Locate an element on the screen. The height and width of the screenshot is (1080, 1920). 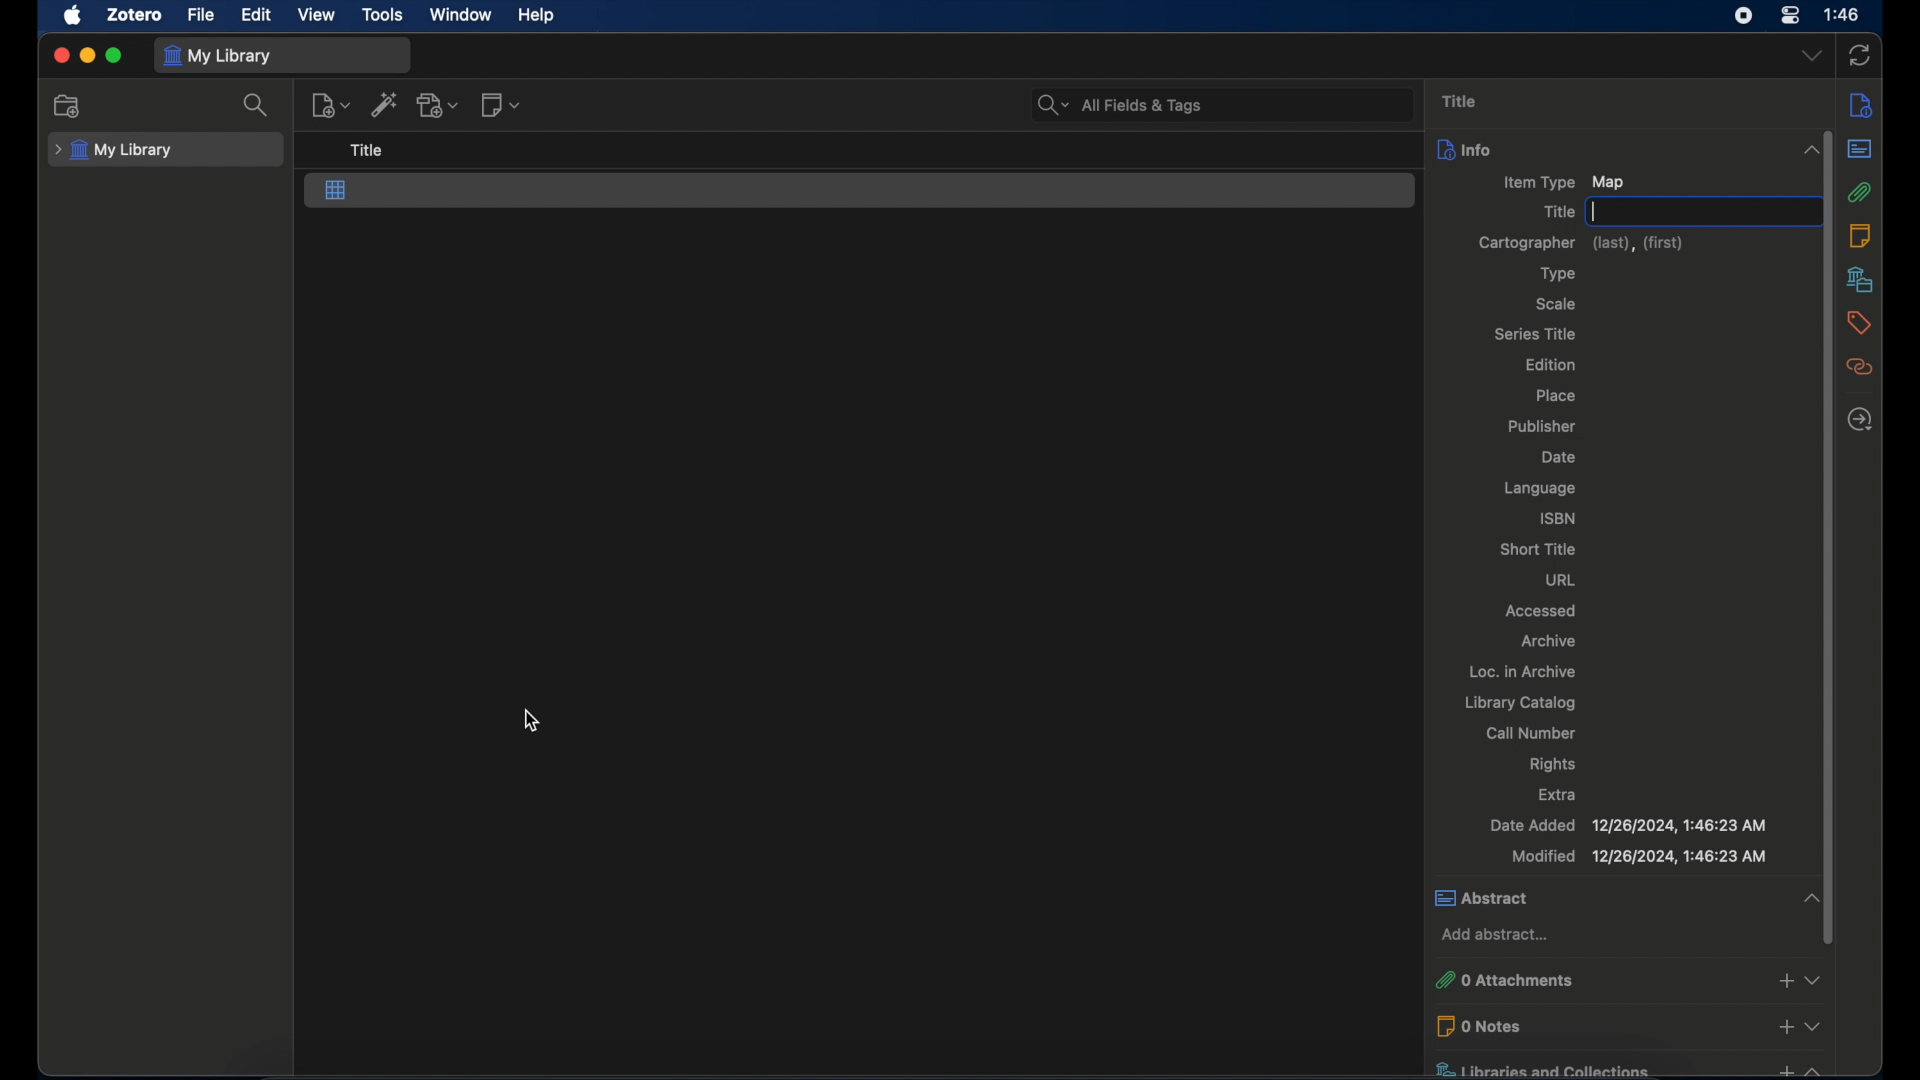
series title is located at coordinates (1535, 333).